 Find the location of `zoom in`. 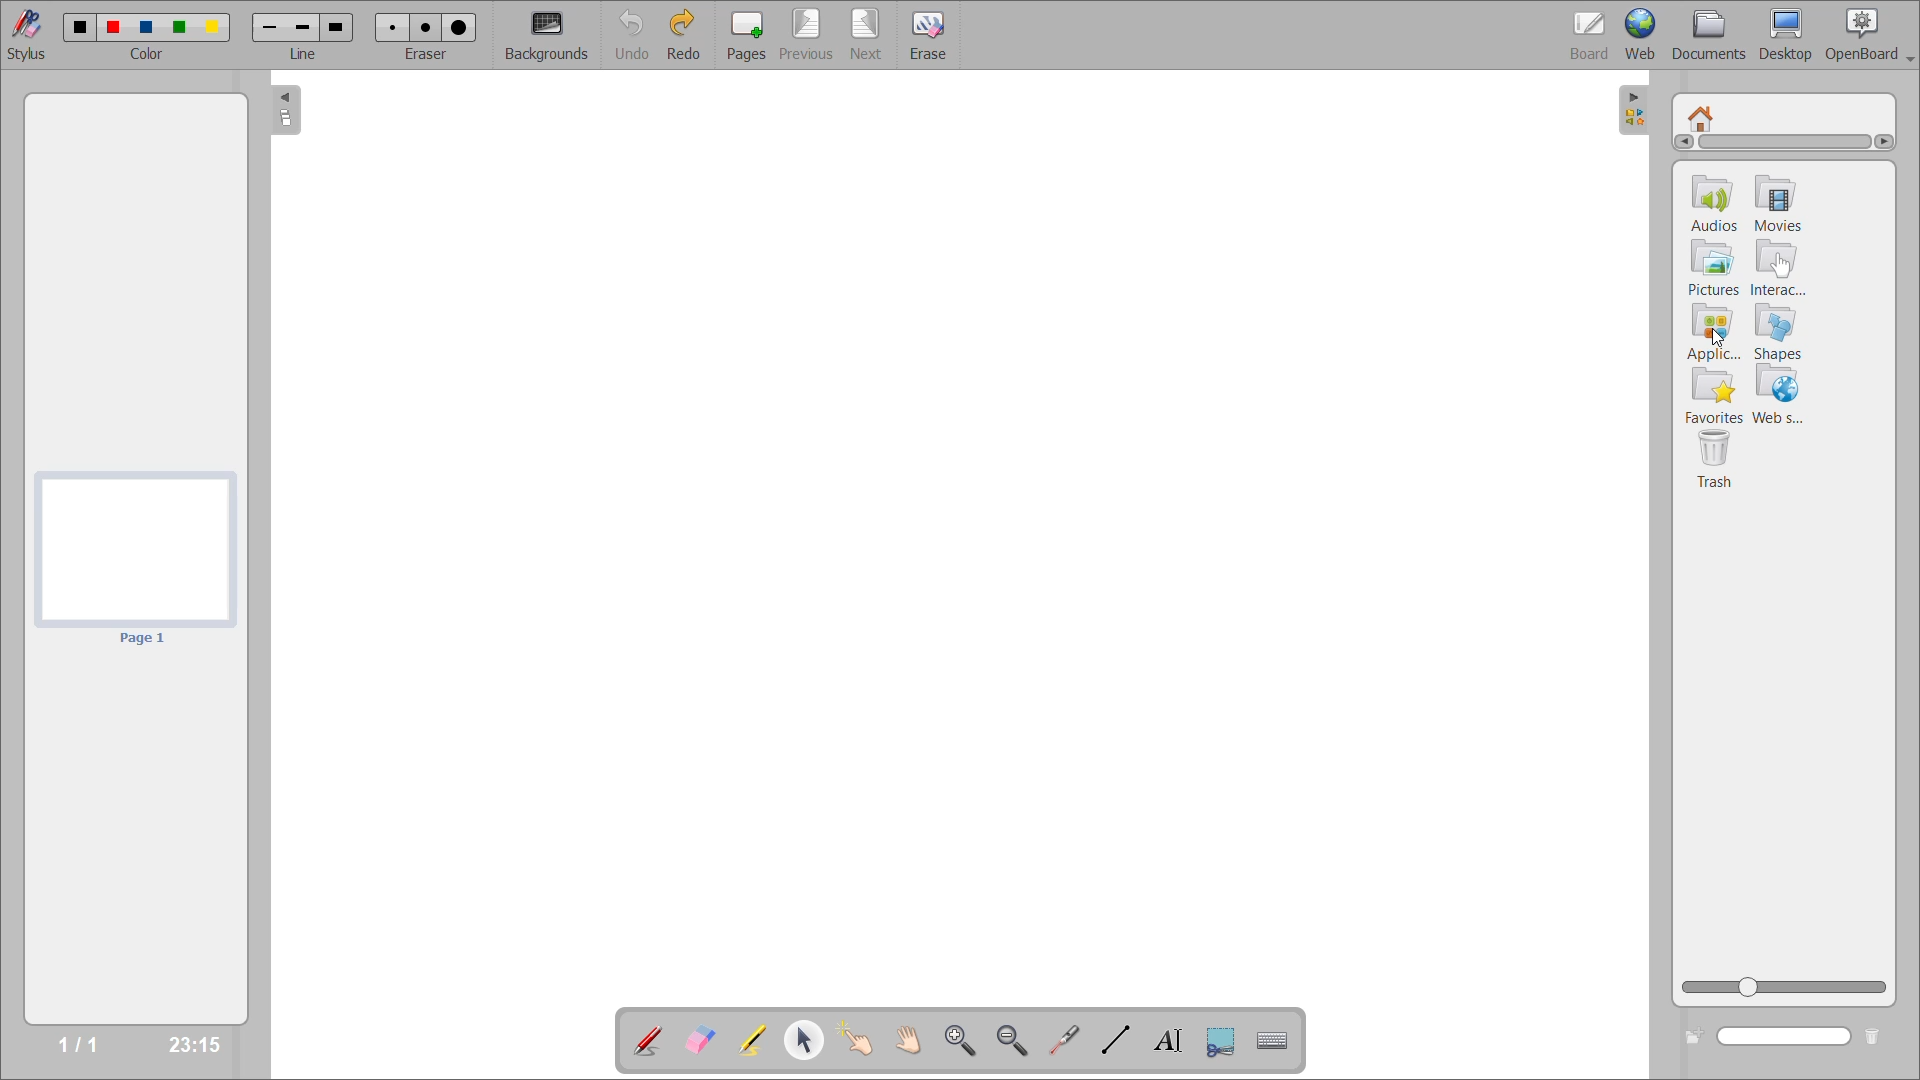

zoom in is located at coordinates (964, 1040).